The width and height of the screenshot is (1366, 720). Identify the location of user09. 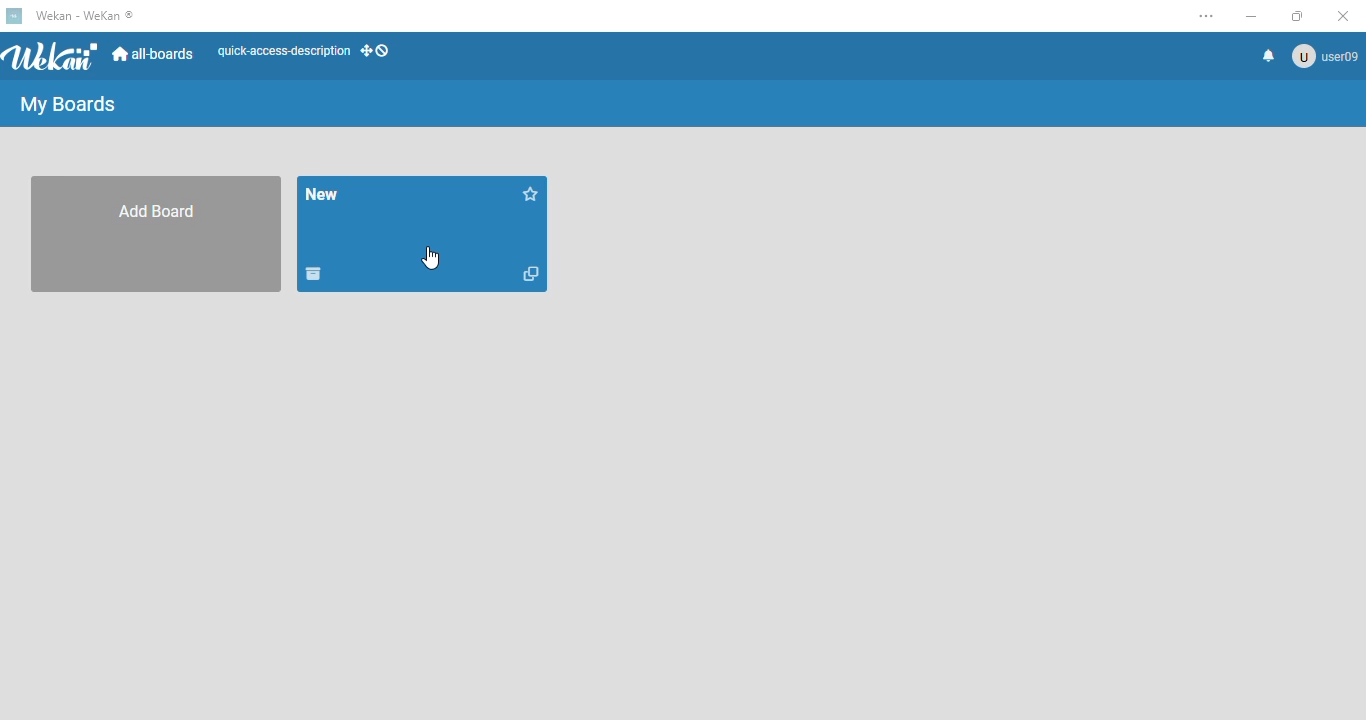
(1324, 57).